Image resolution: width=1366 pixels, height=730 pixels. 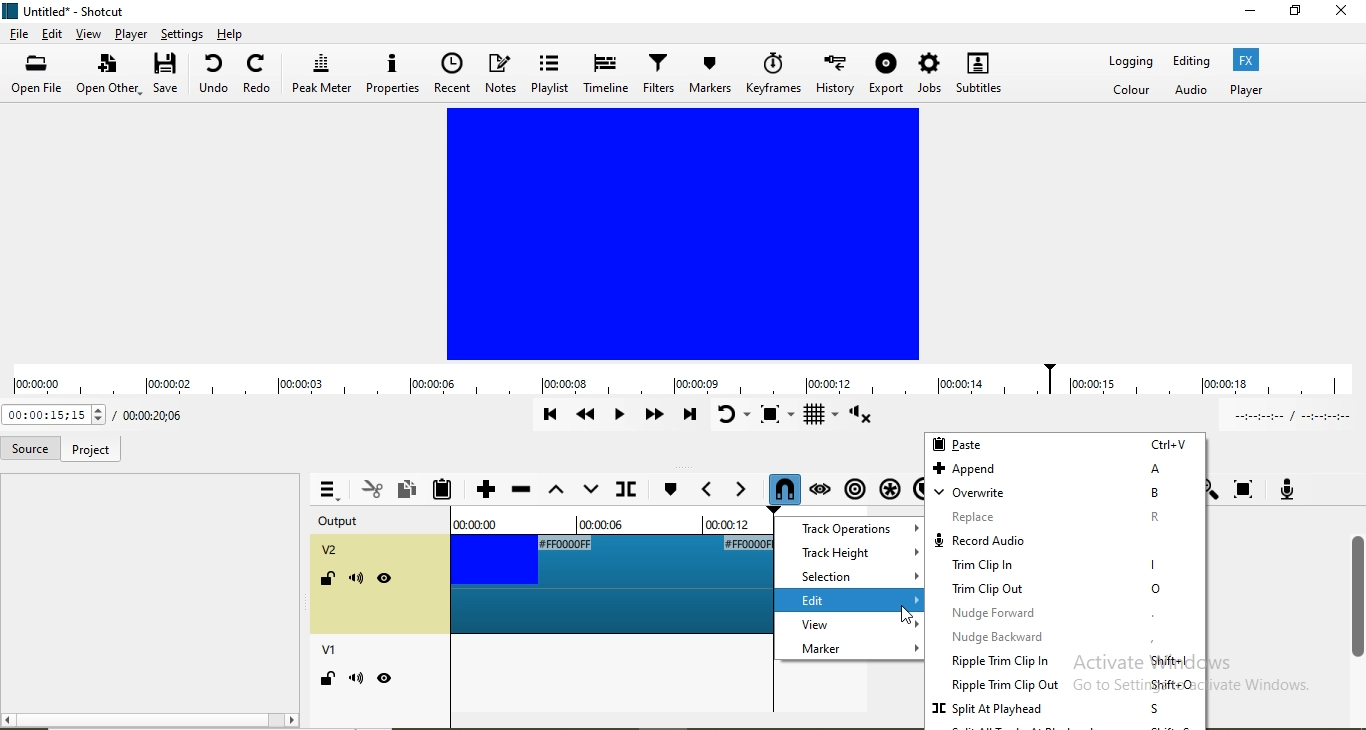 What do you see at coordinates (1191, 61) in the screenshot?
I see `Editing` at bounding box center [1191, 61].